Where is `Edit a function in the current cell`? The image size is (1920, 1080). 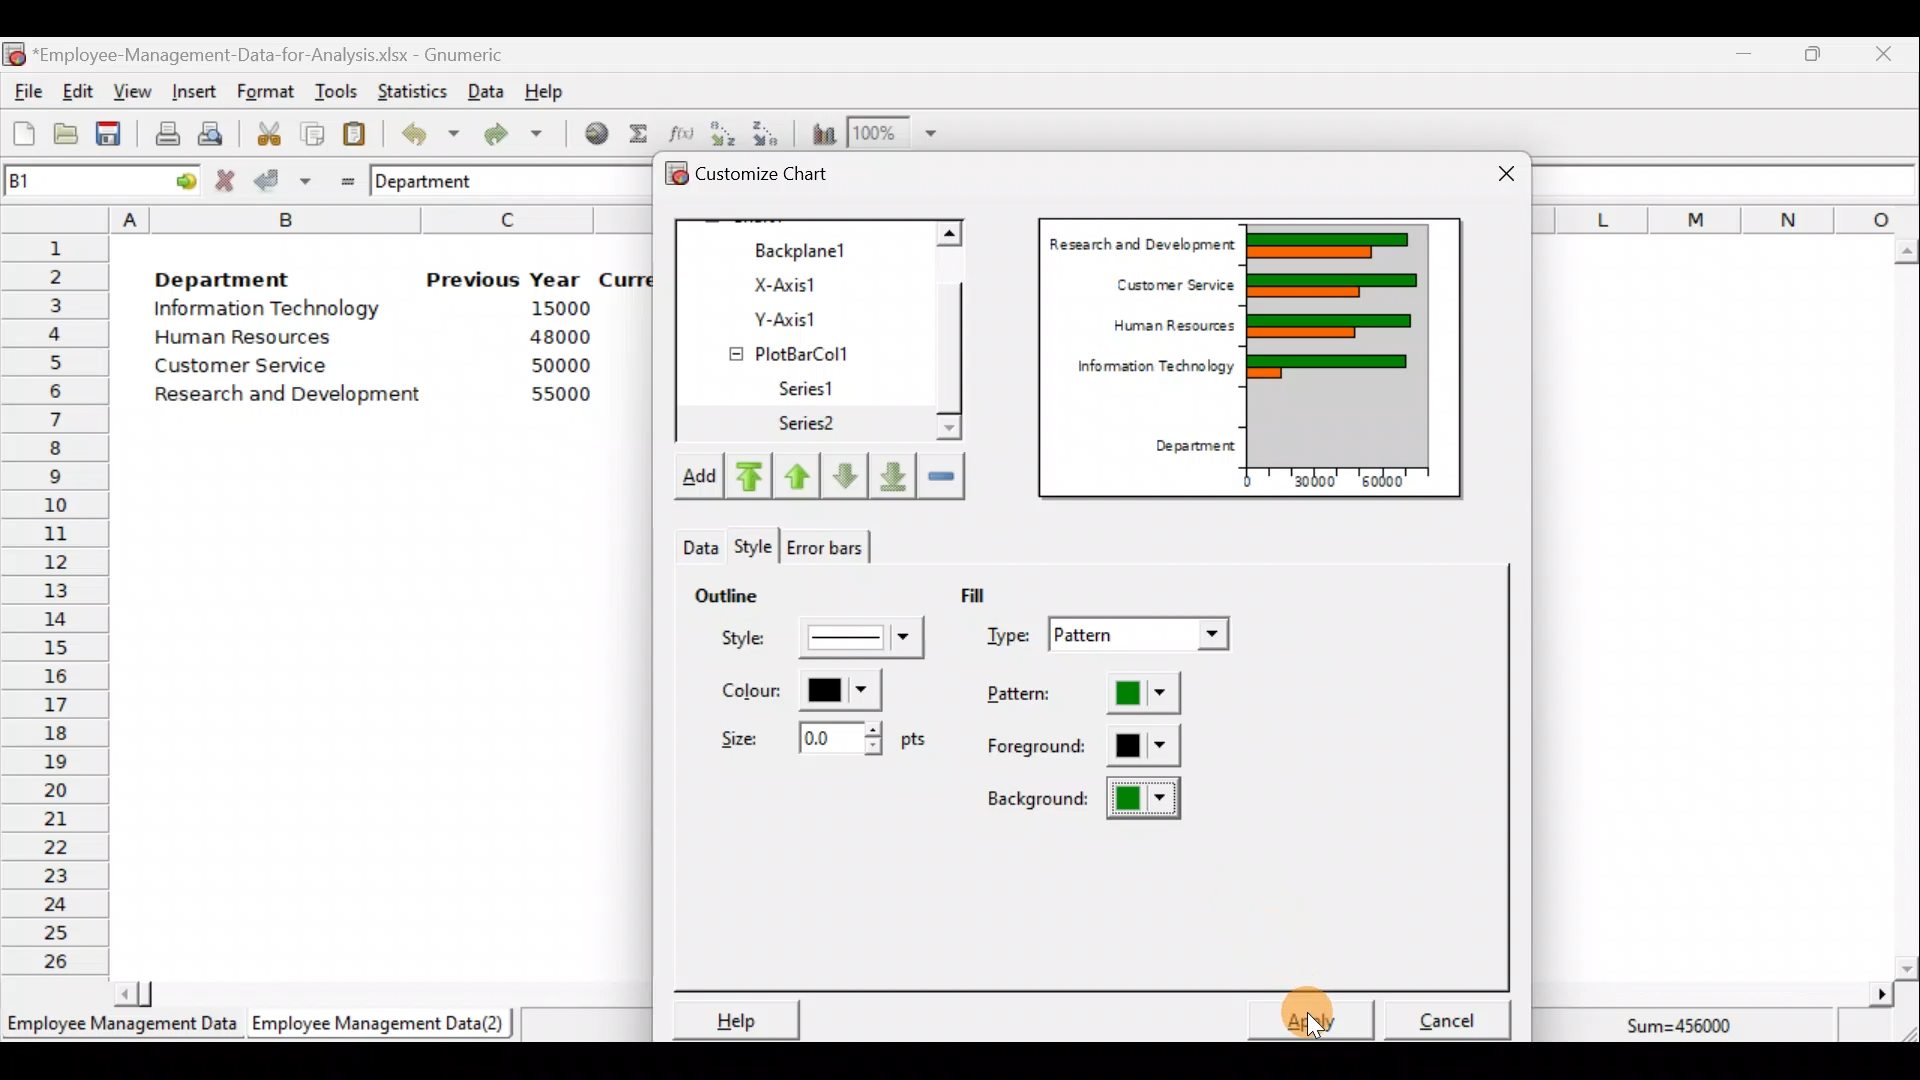 Edit a function in the current cell is located at coordinates (680, 132).